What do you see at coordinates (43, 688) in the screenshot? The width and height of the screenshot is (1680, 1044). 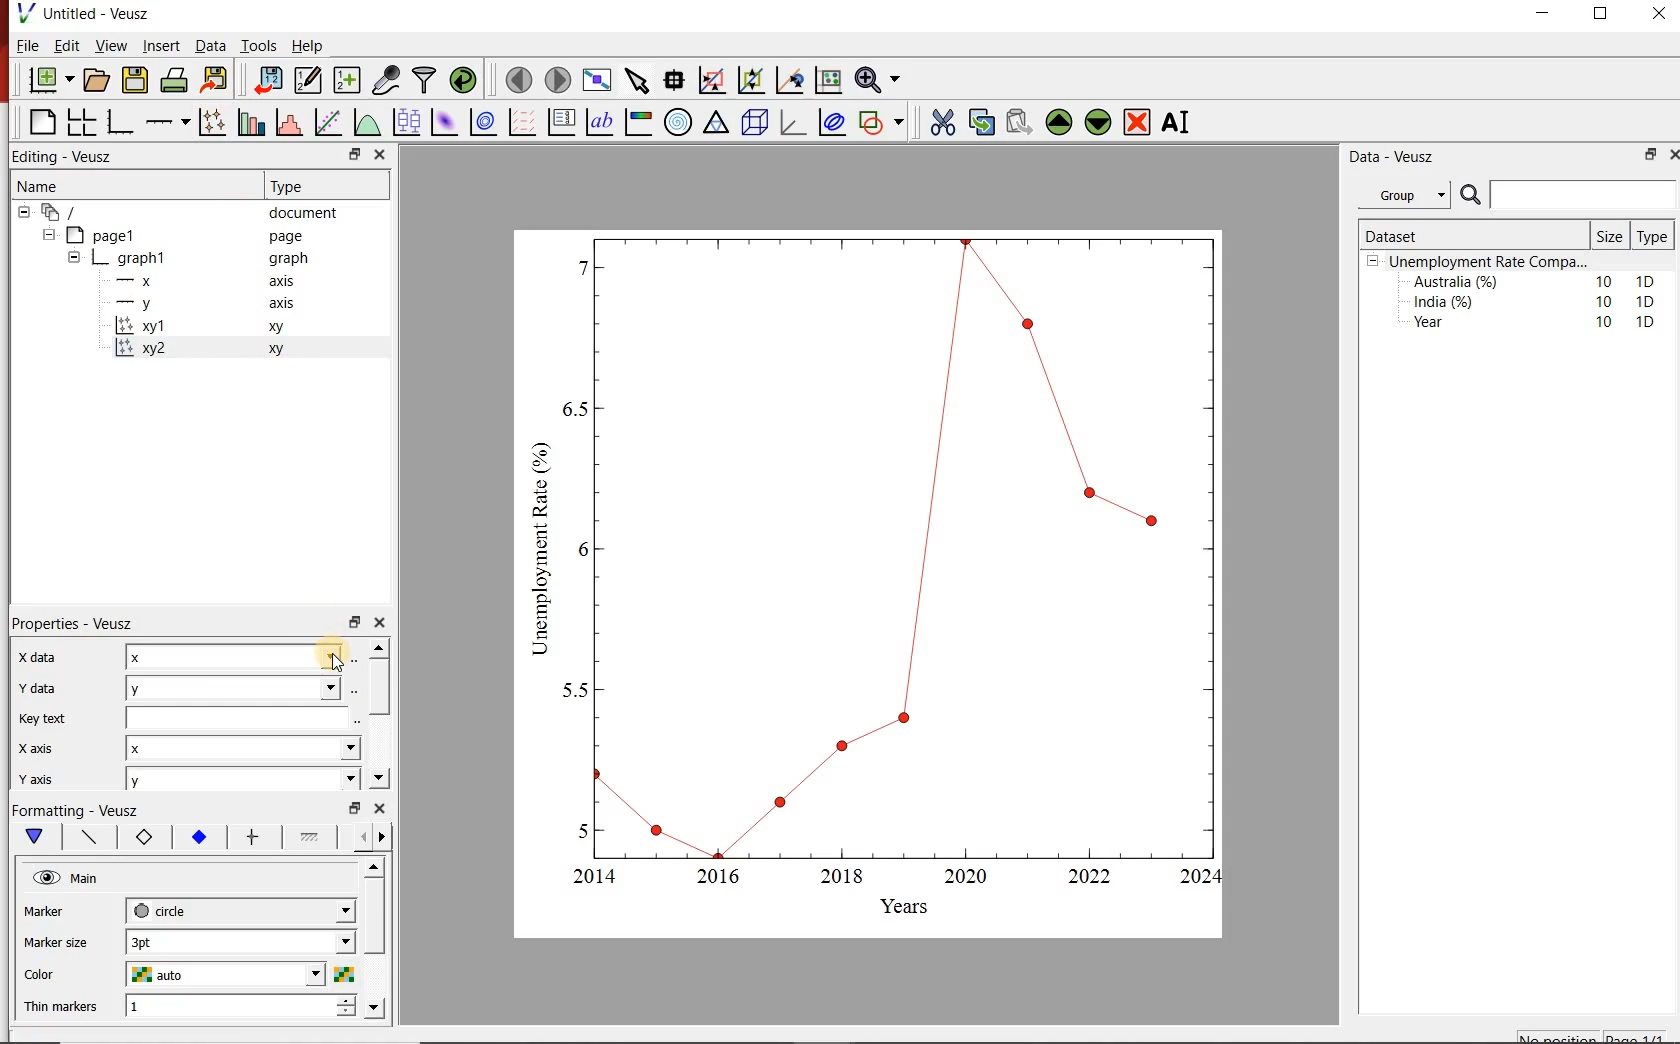 I see `y data` at bounding box center [43, 688].